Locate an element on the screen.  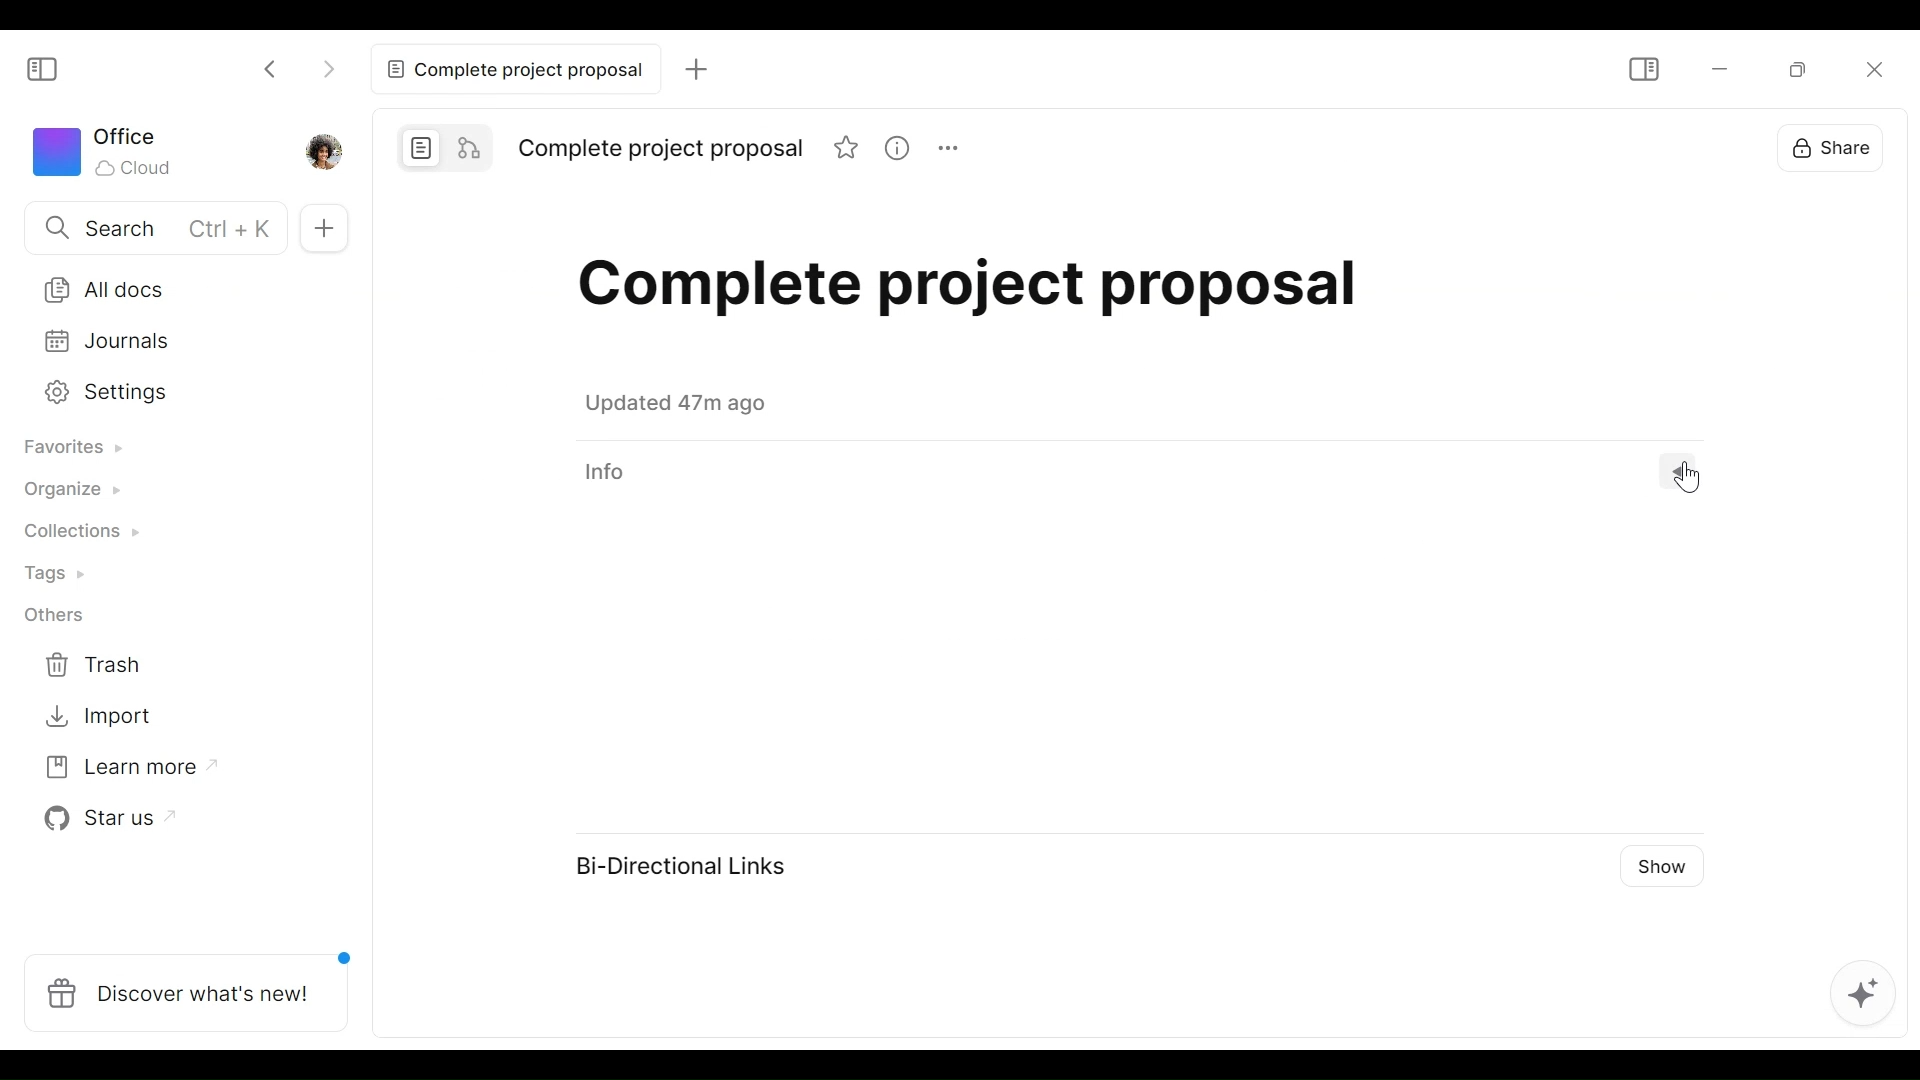
Saved is located at coordinates (687, 409).